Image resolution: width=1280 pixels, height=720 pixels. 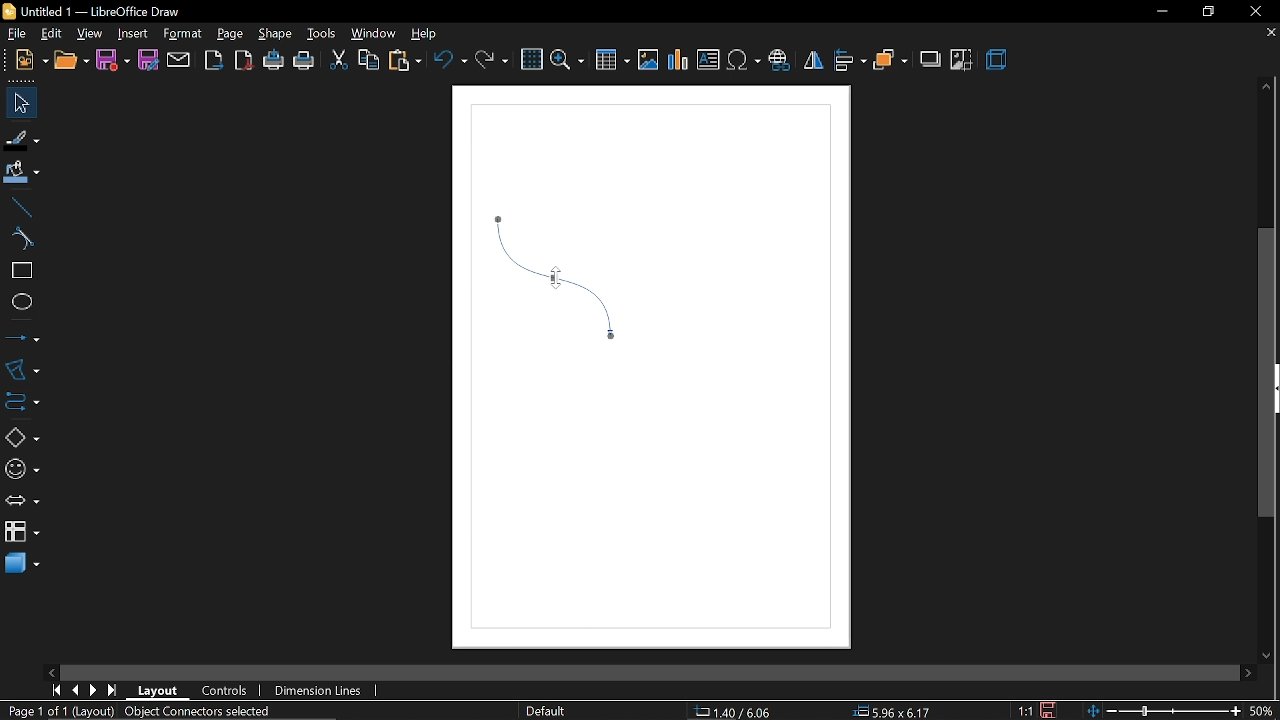 I want to click on print, so click(x=304, y=62).